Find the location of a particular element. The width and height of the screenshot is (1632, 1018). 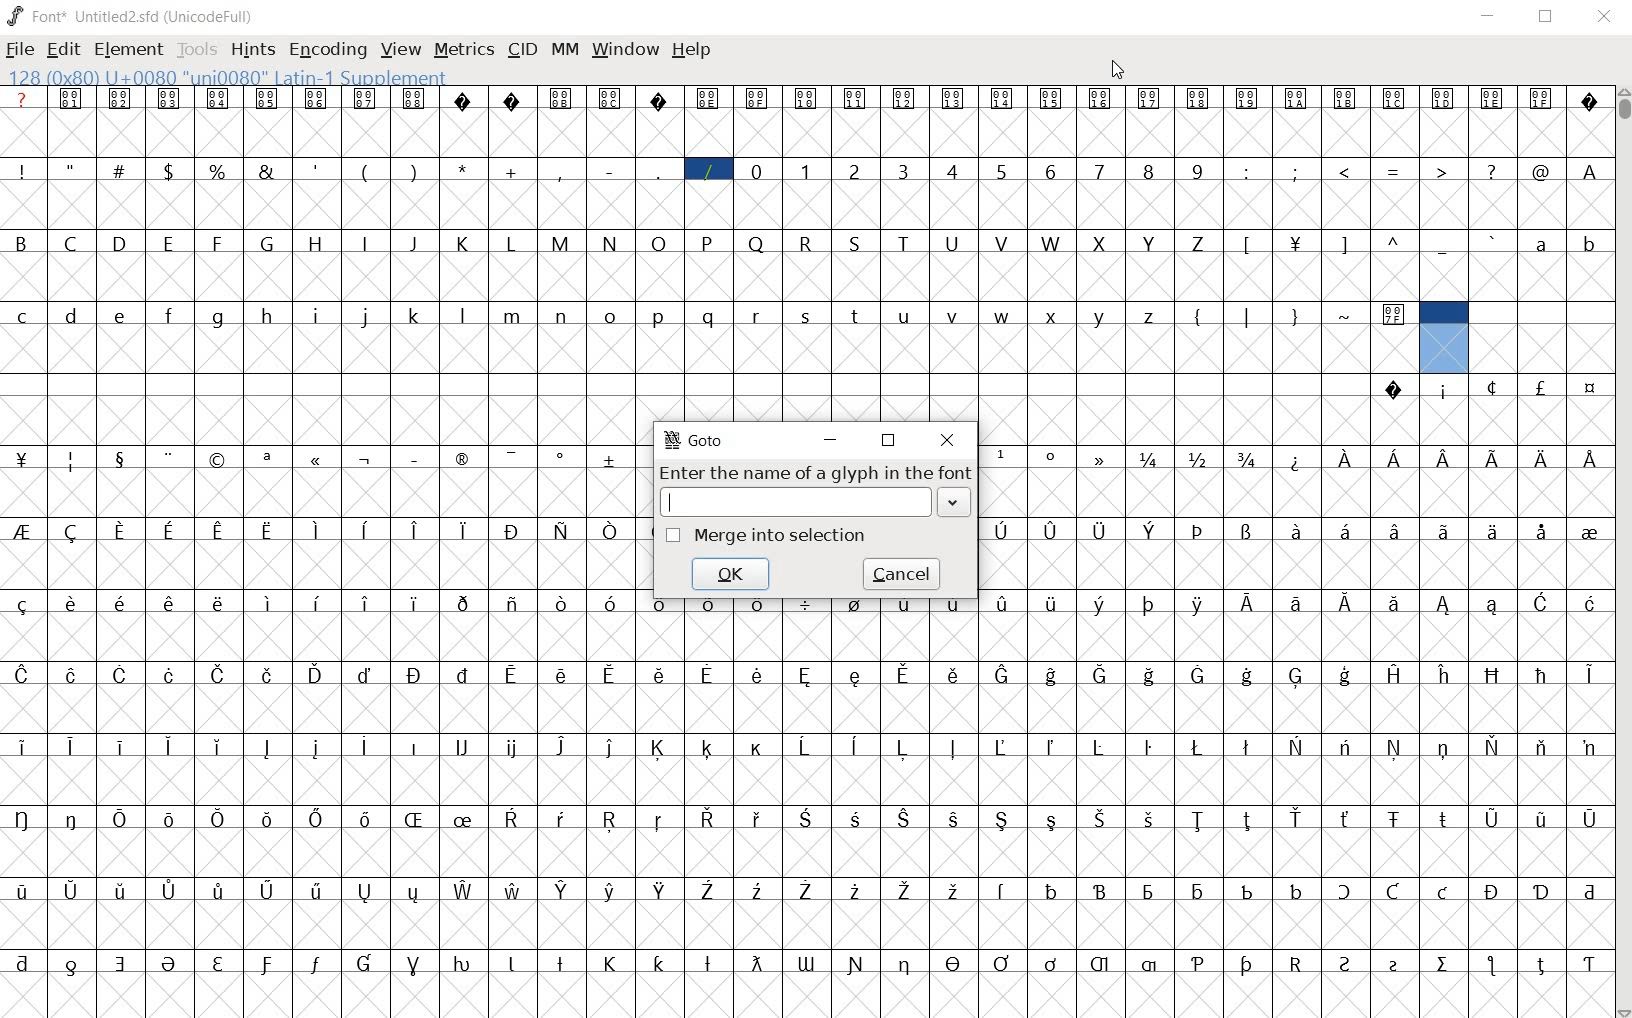

Symbol is located at coordinates (175, 746).